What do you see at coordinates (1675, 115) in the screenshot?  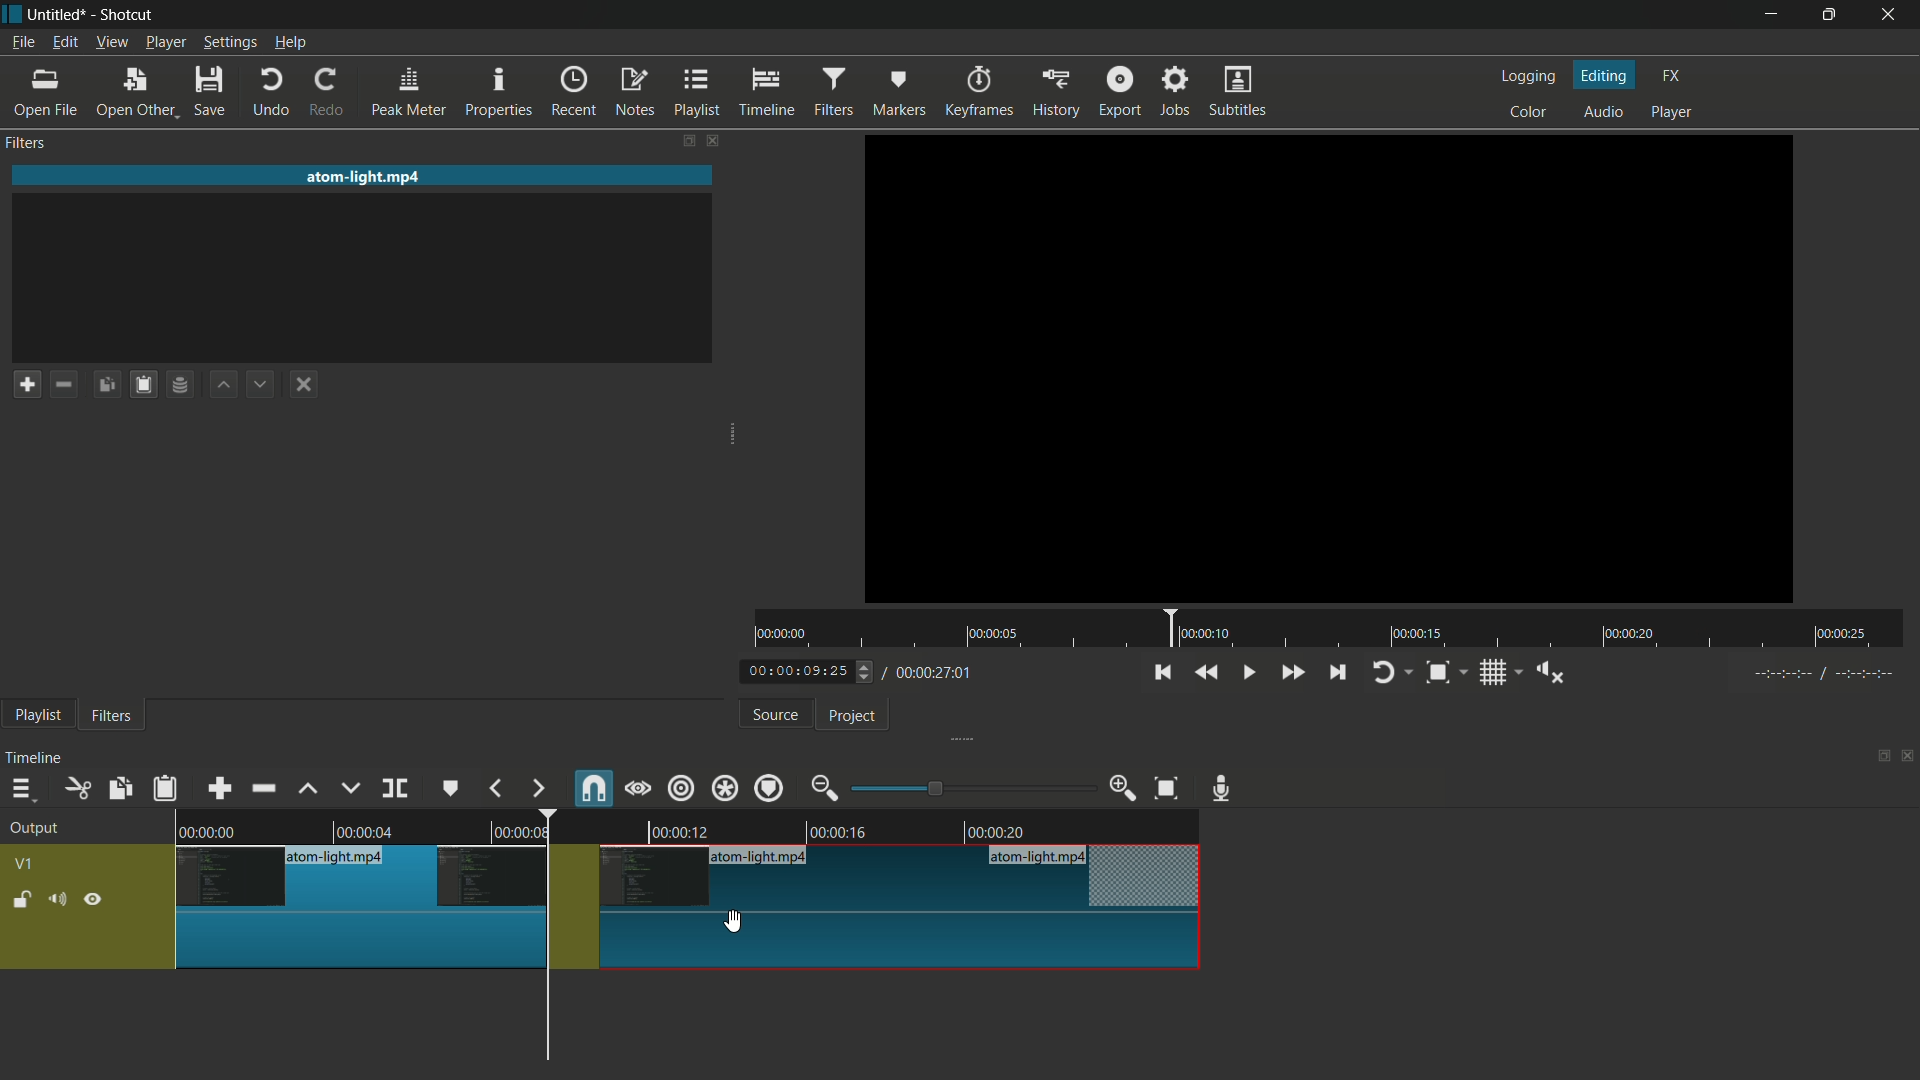 I see `player` at bounding box center [1675, 115].